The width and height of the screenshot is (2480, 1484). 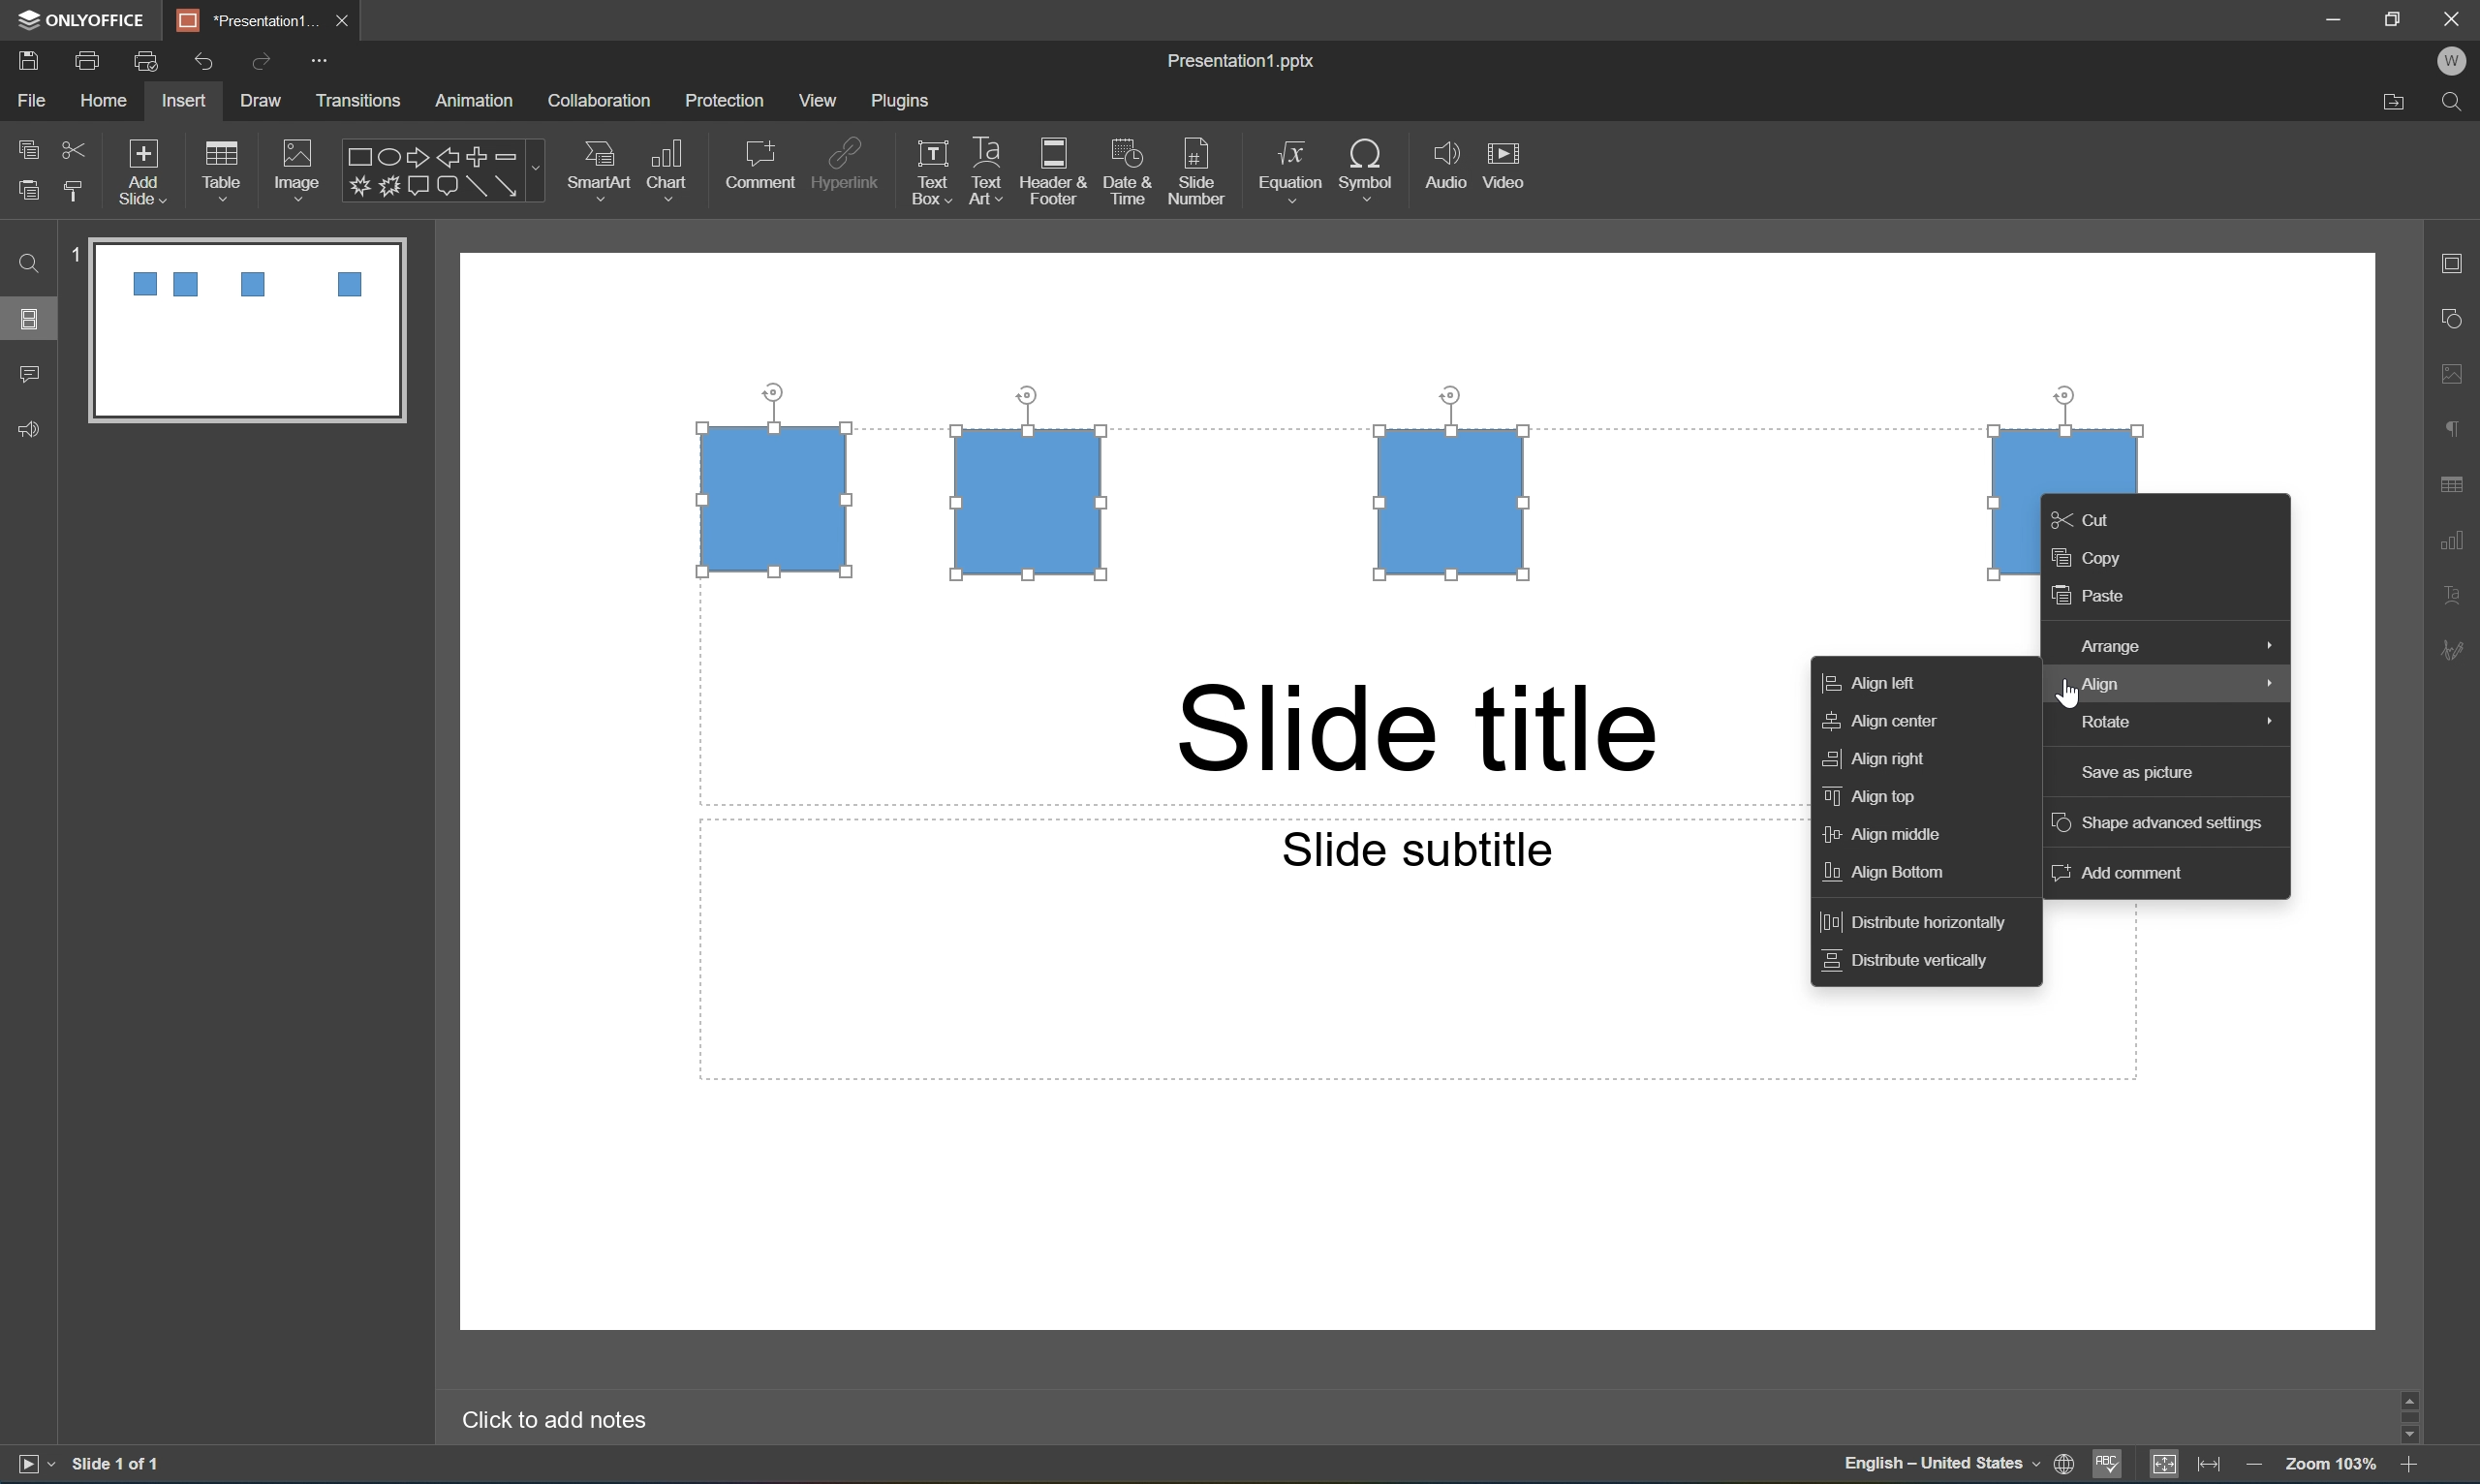 What do you see at coordinates (146, 59) in the screenshot?
I see `quick print` at bounding box center [146, 59].